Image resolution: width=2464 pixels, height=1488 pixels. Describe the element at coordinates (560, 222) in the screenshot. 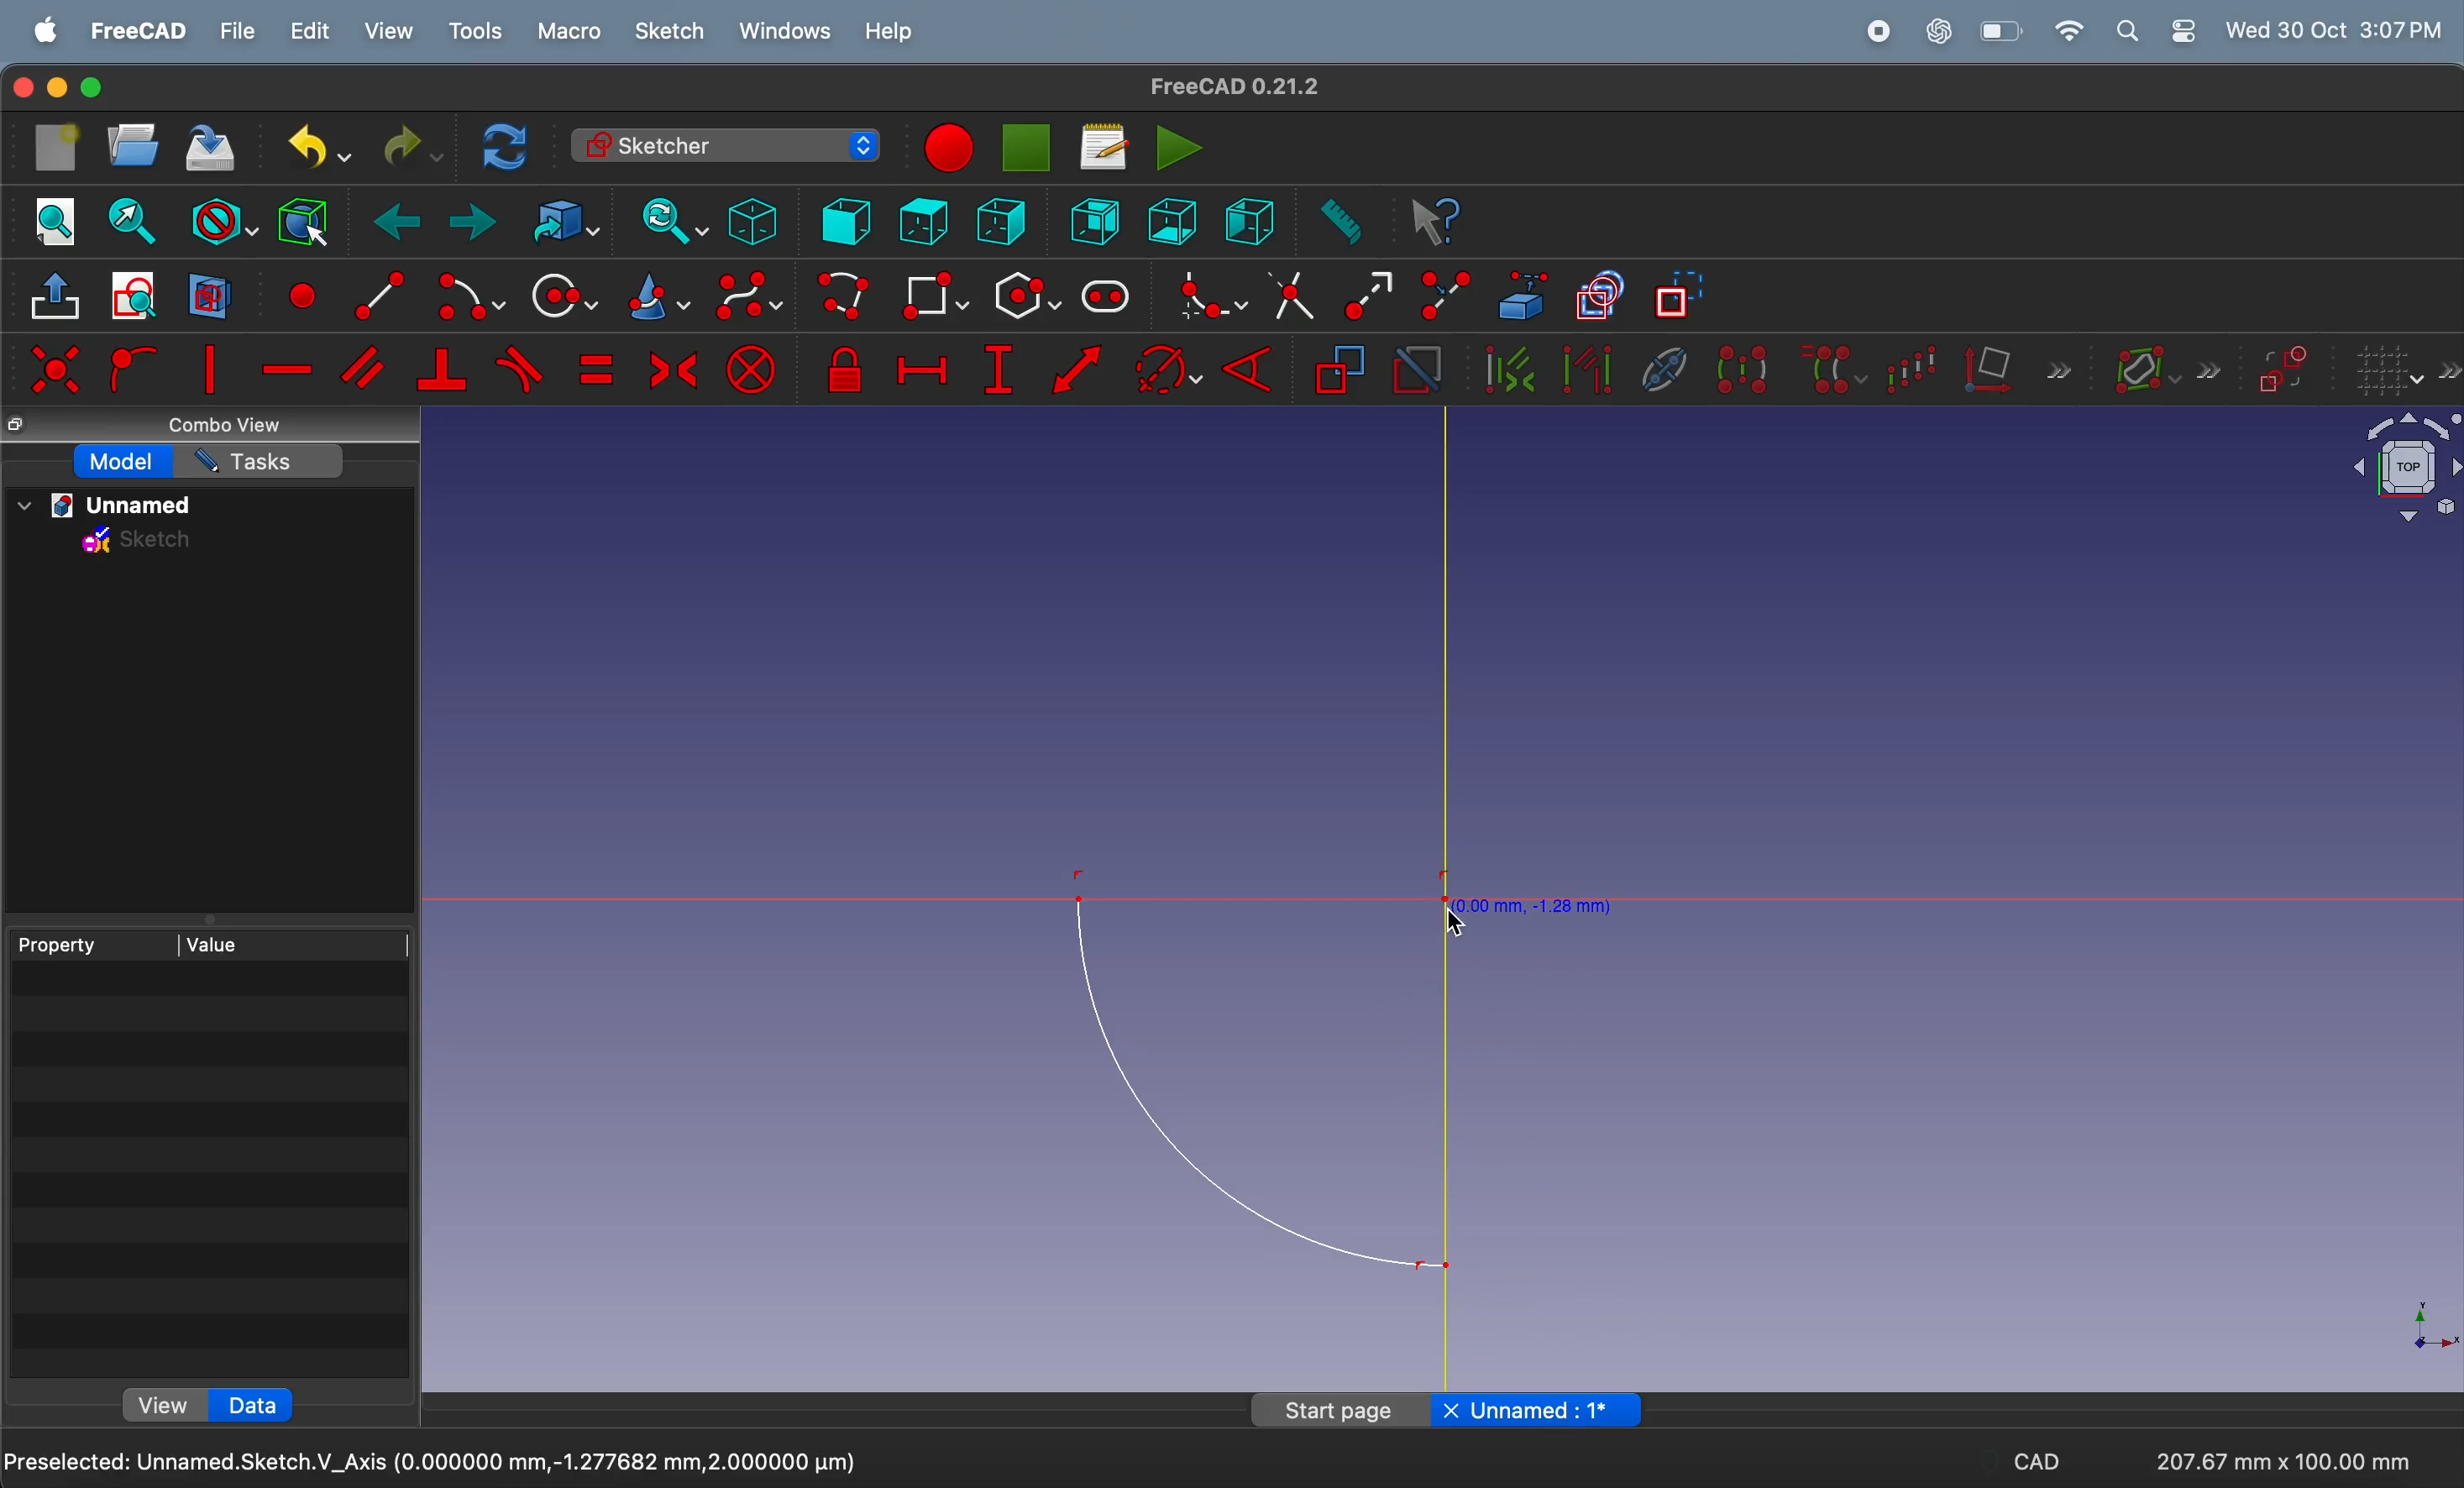

I see `go to toggled object` at that location.